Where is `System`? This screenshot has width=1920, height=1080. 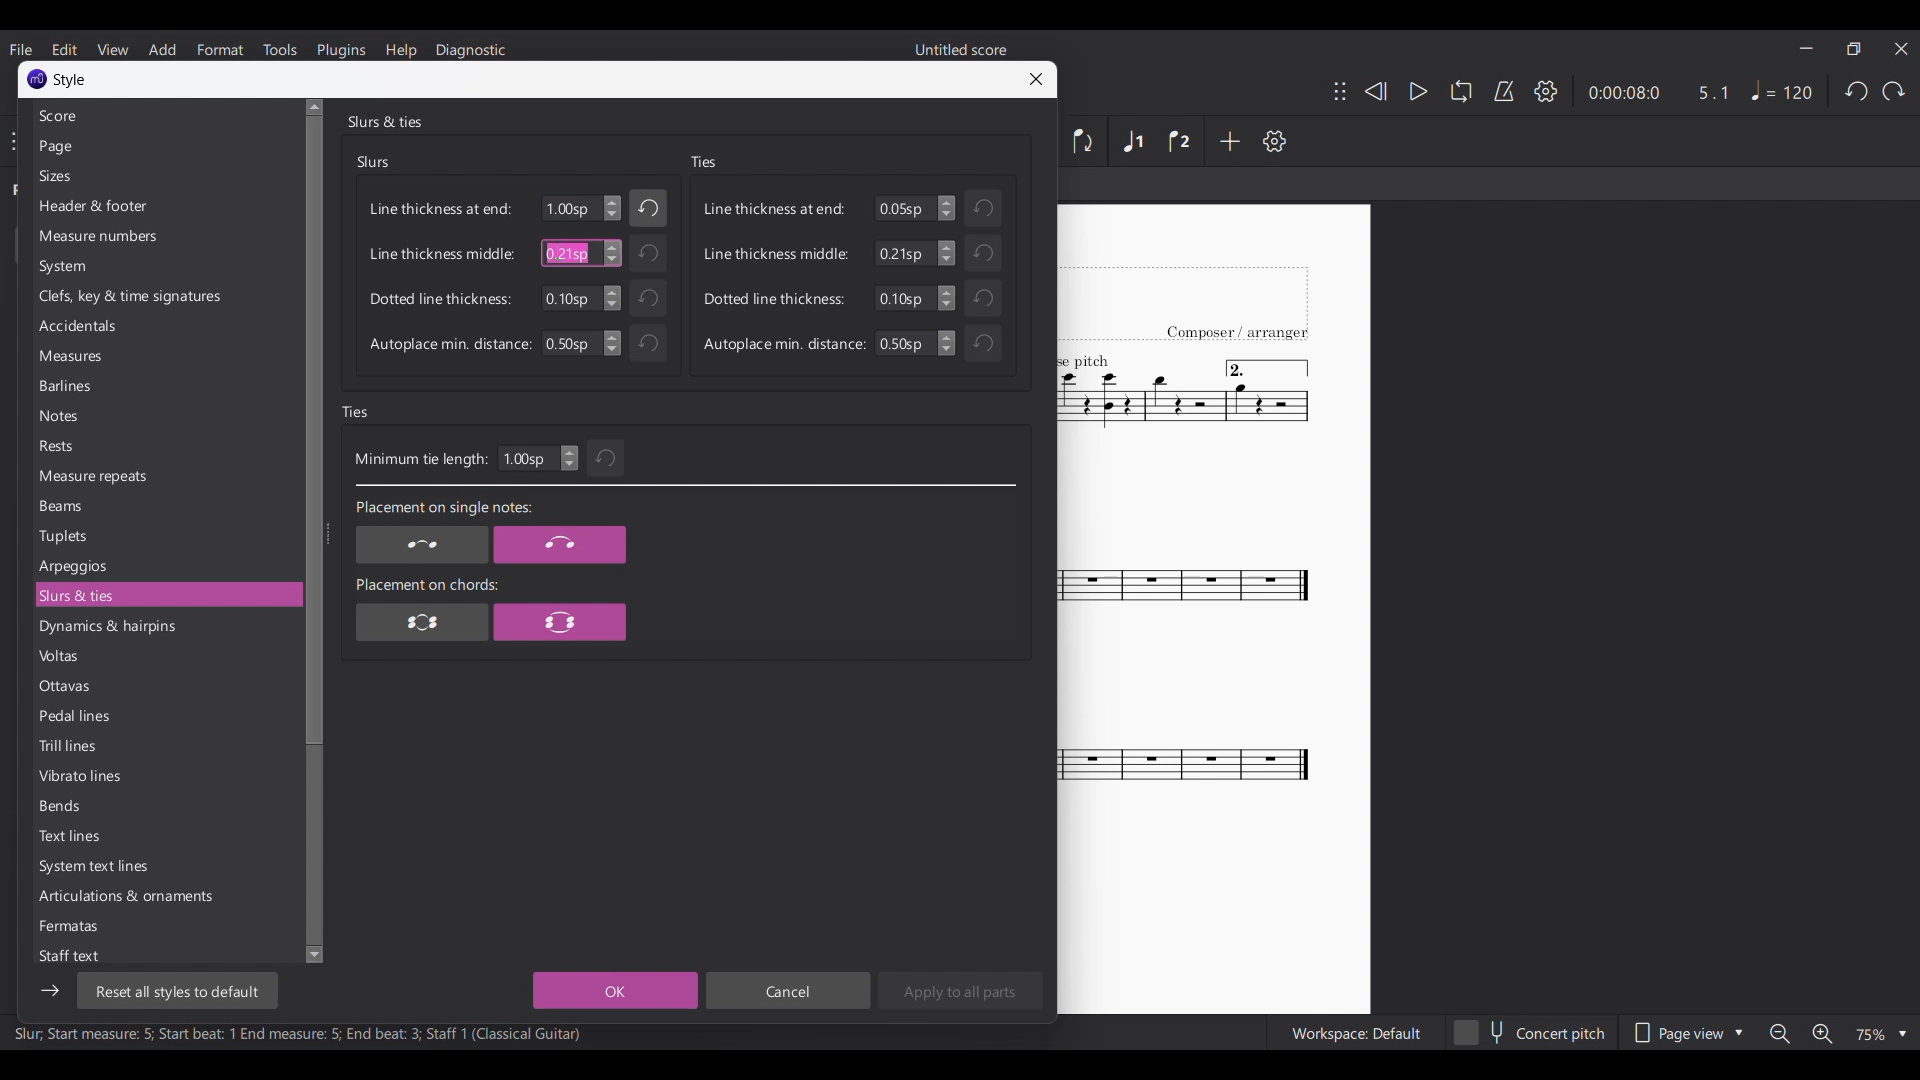 System is located at coordinates (164, 266).